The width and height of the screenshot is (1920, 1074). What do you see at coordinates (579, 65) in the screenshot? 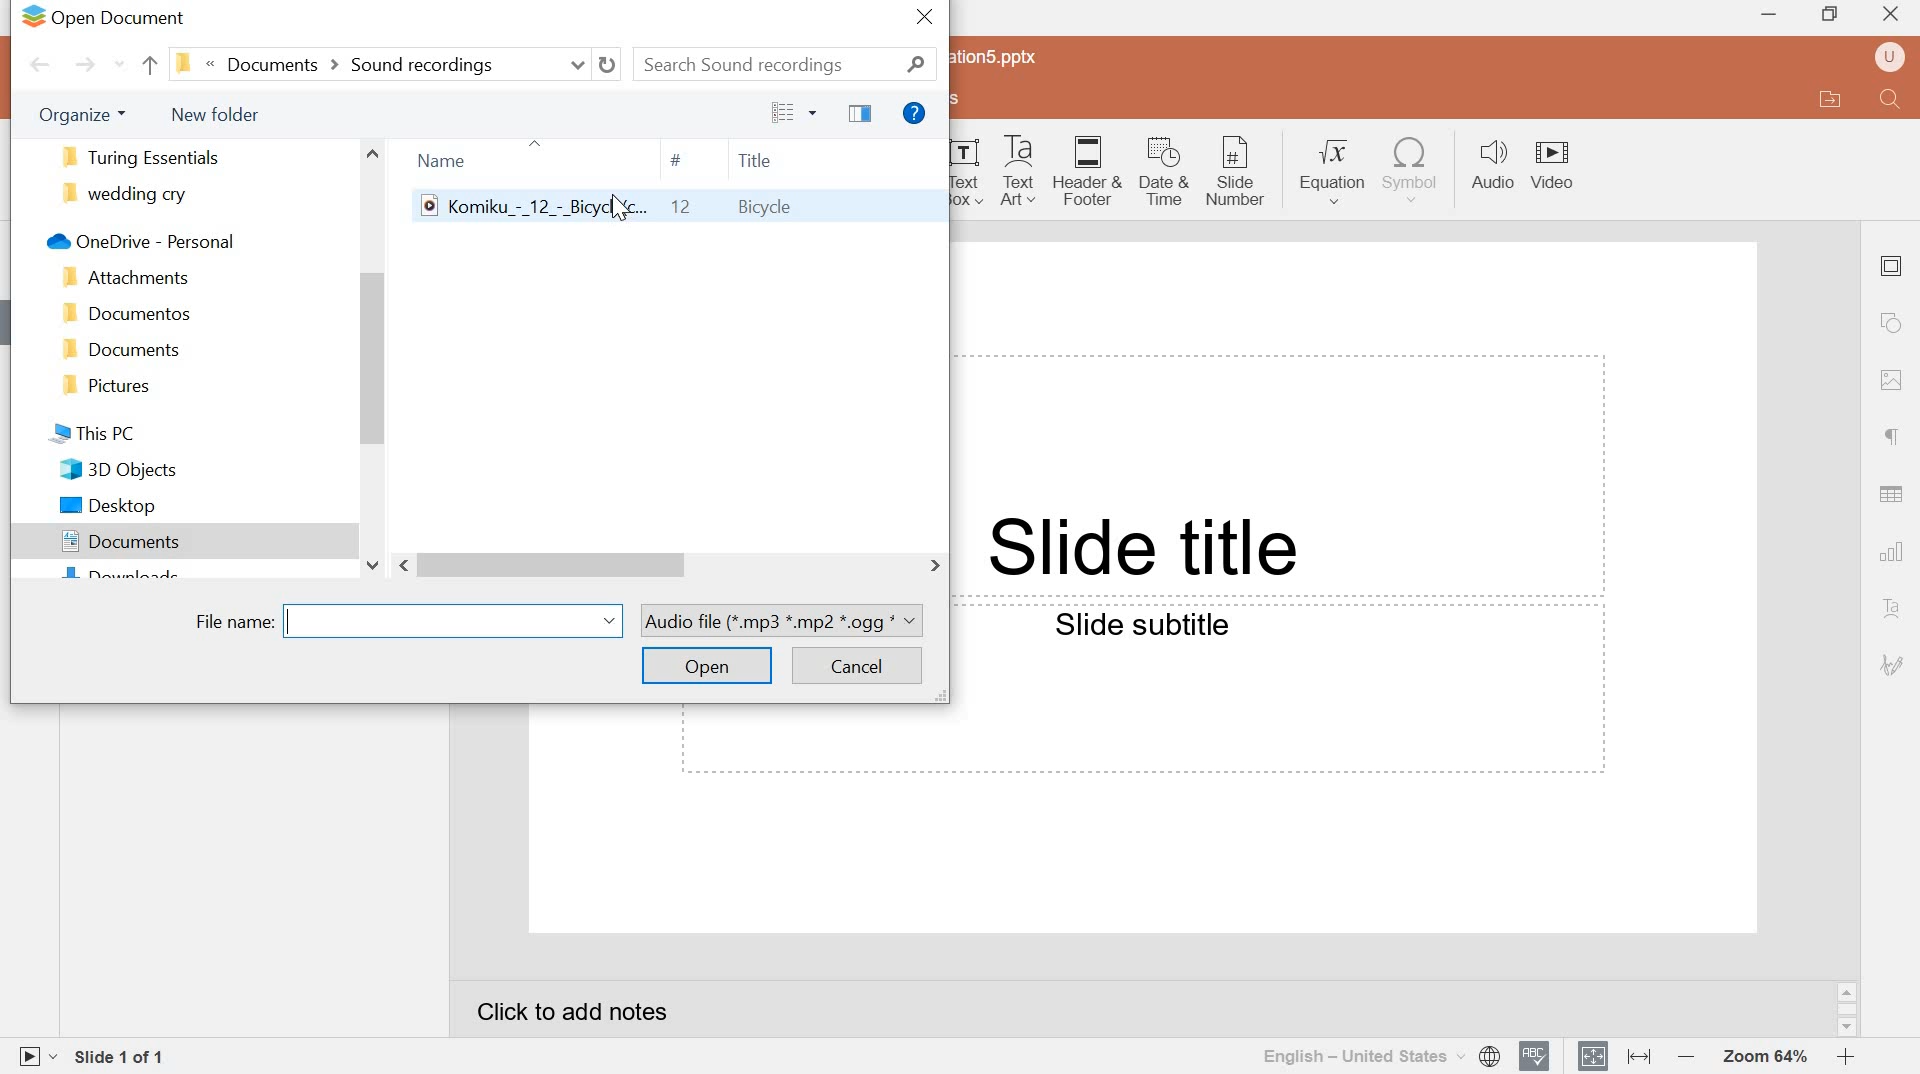
I see `previous locations` at bounding box center [579, 65].